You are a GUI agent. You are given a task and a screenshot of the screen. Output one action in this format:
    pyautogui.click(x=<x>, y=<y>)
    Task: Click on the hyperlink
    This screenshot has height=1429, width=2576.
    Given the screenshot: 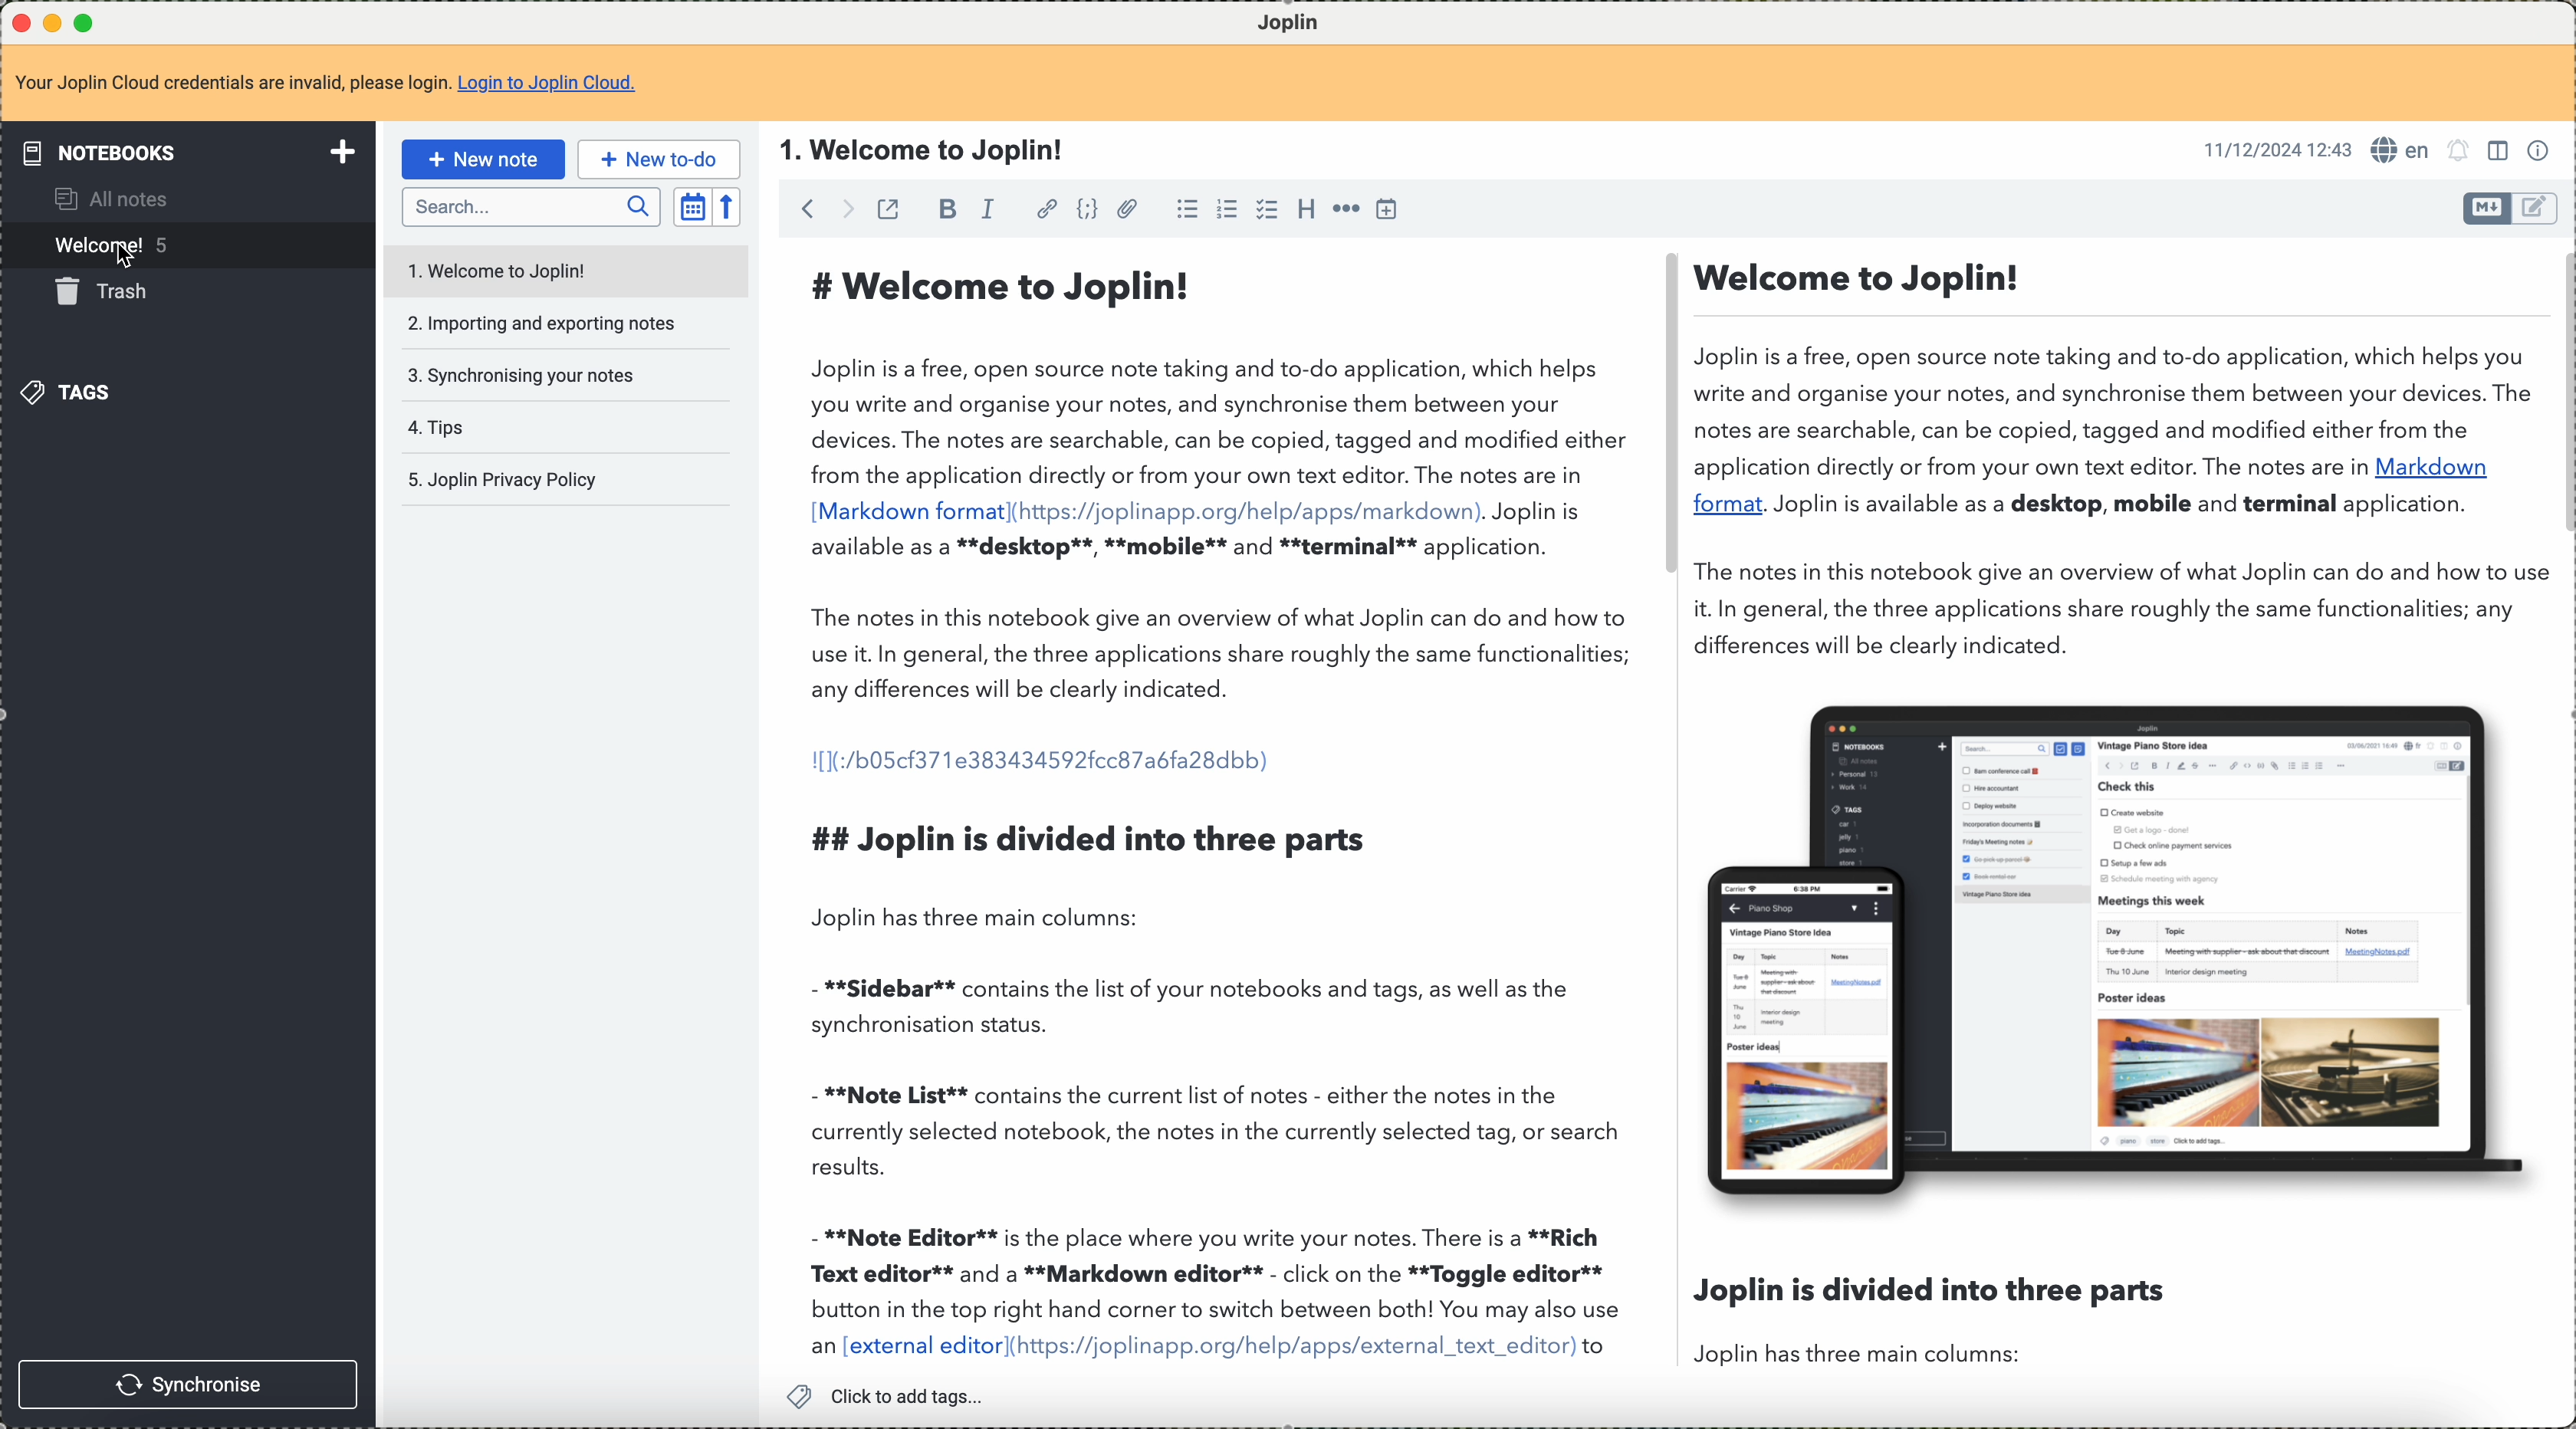 What is the action you would take?
    pyautogui.click(x=1047, y=207)
    